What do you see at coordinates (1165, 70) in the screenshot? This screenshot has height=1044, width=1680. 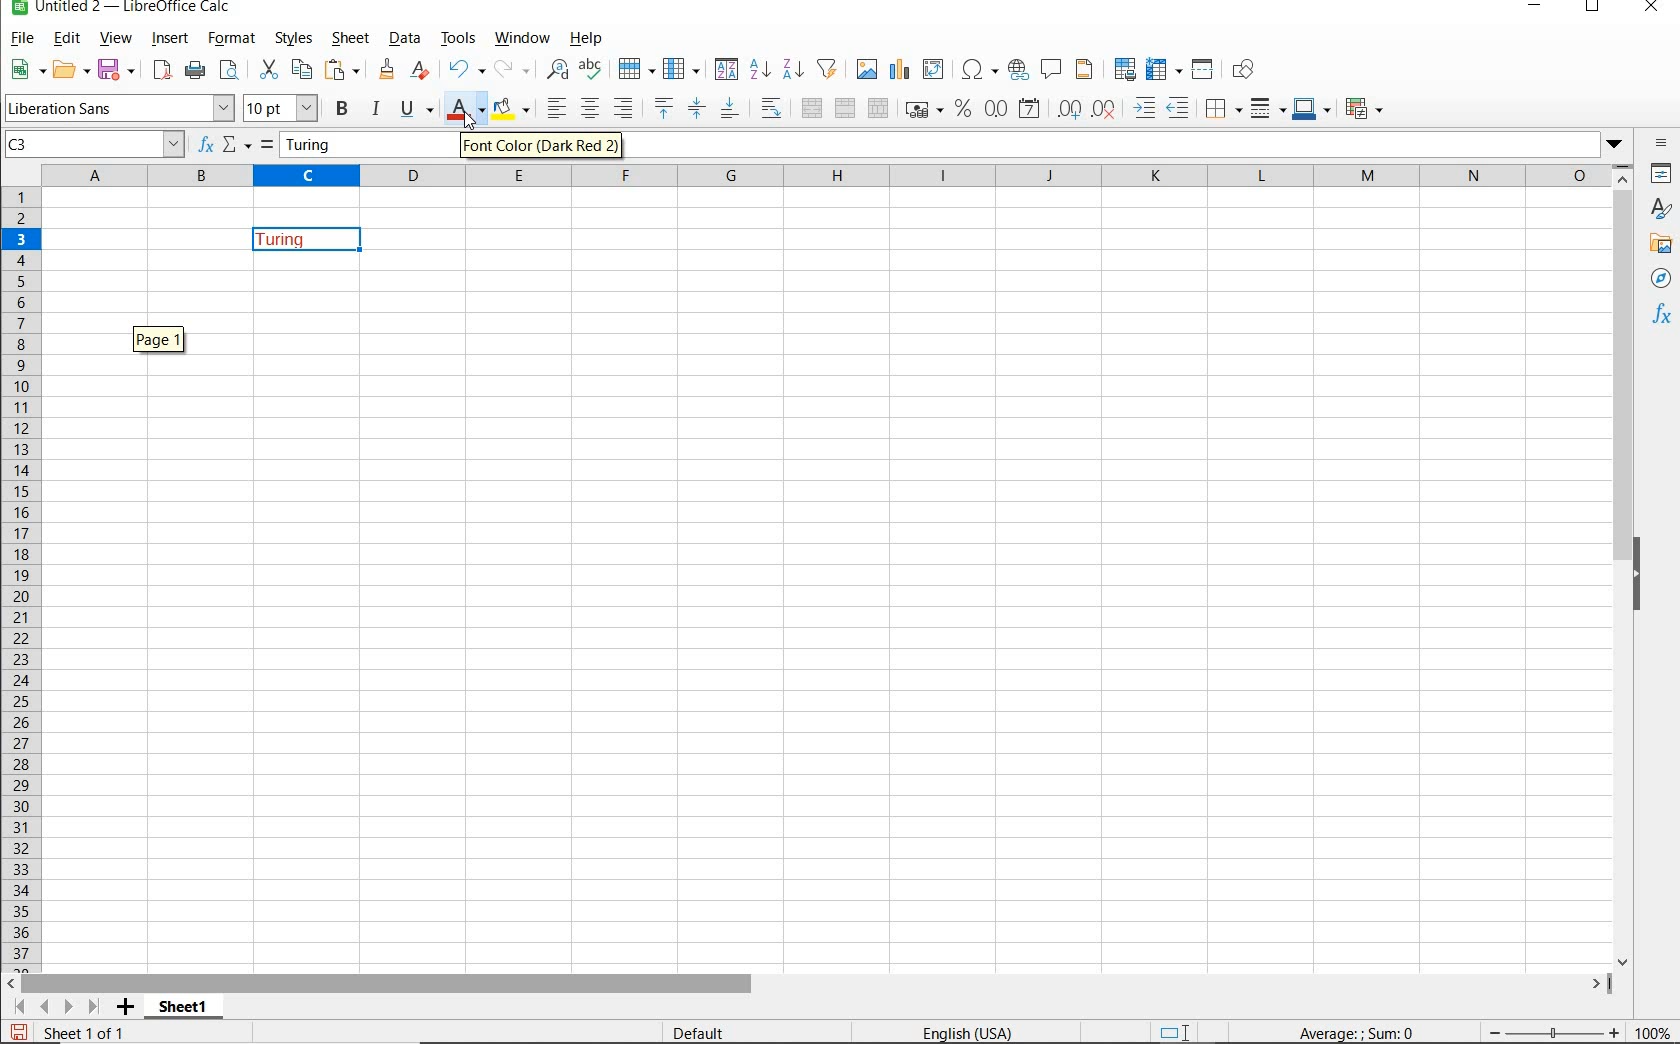 I see `FREEZE ROWS AND ARROWS` at bounding box center [1165, 70].